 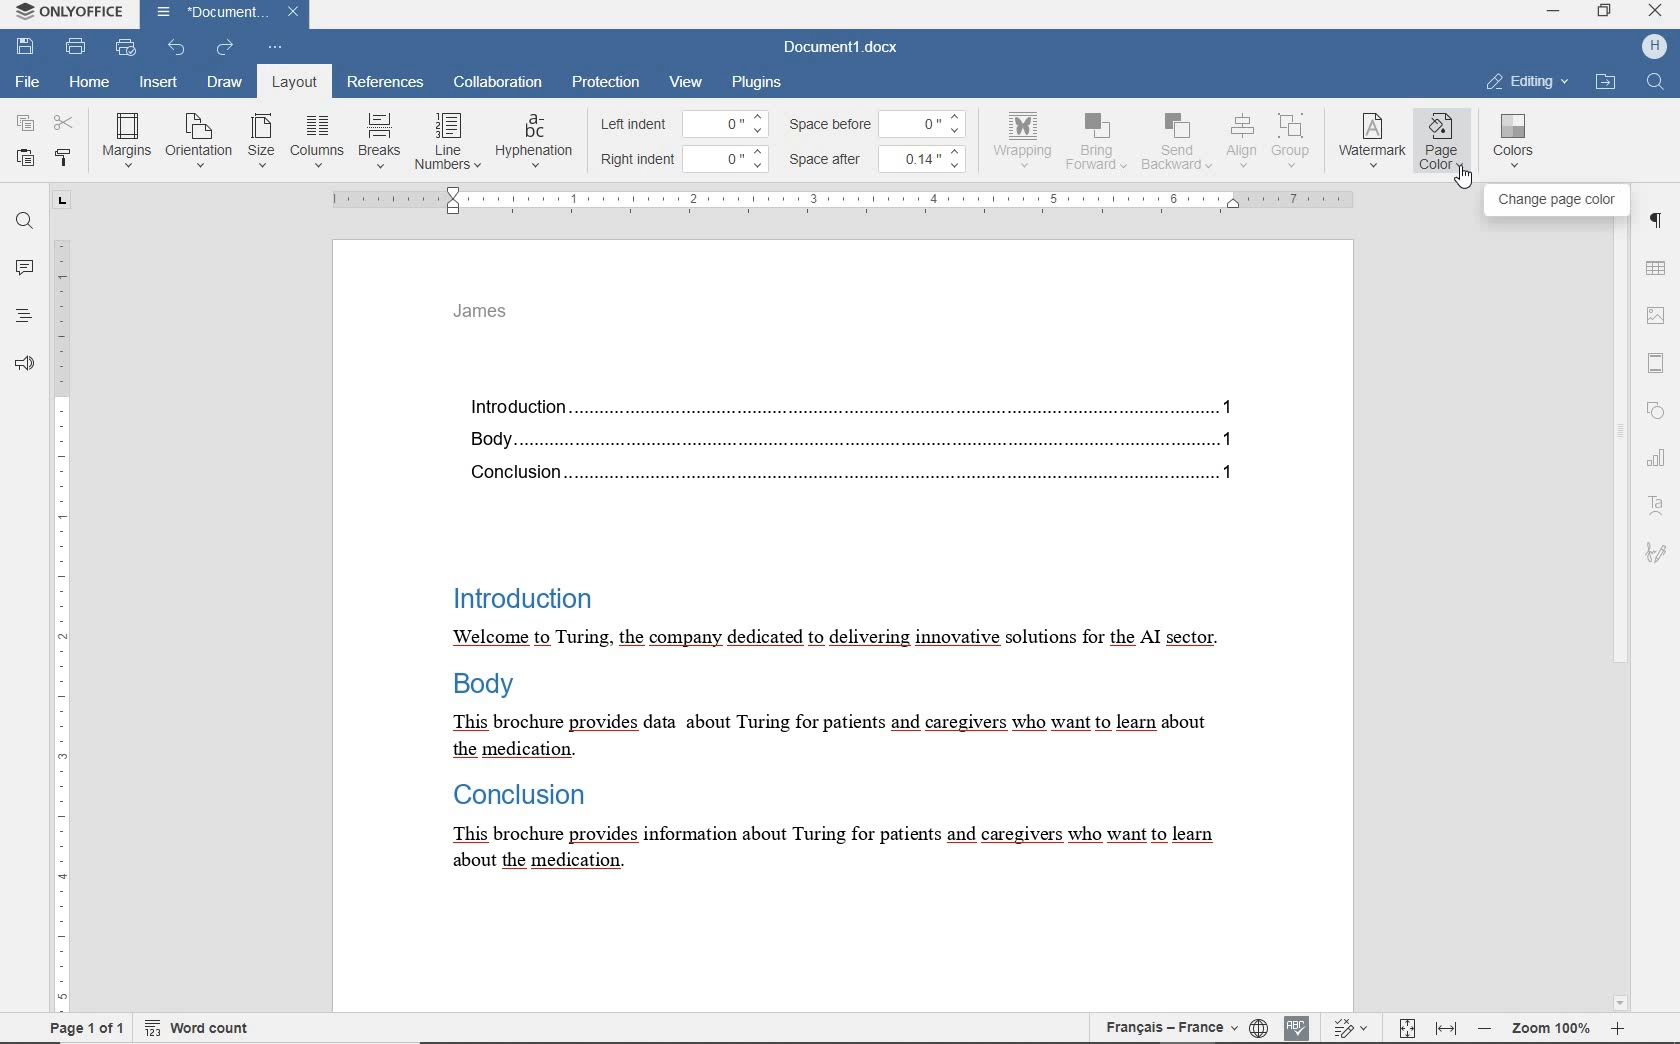 I want to click on home, so click(x=88, y=84).